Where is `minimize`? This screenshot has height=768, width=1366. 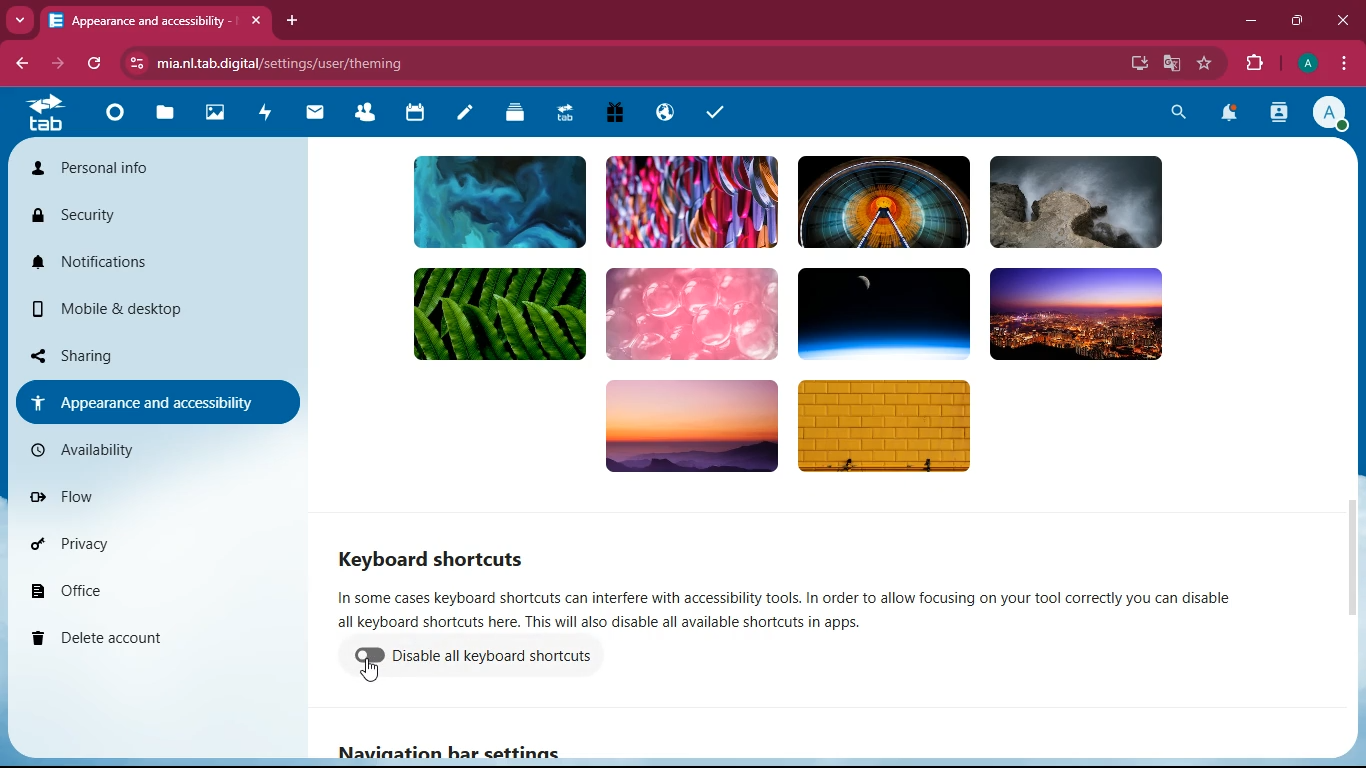 minimize is located at coordinates (1247, 23).